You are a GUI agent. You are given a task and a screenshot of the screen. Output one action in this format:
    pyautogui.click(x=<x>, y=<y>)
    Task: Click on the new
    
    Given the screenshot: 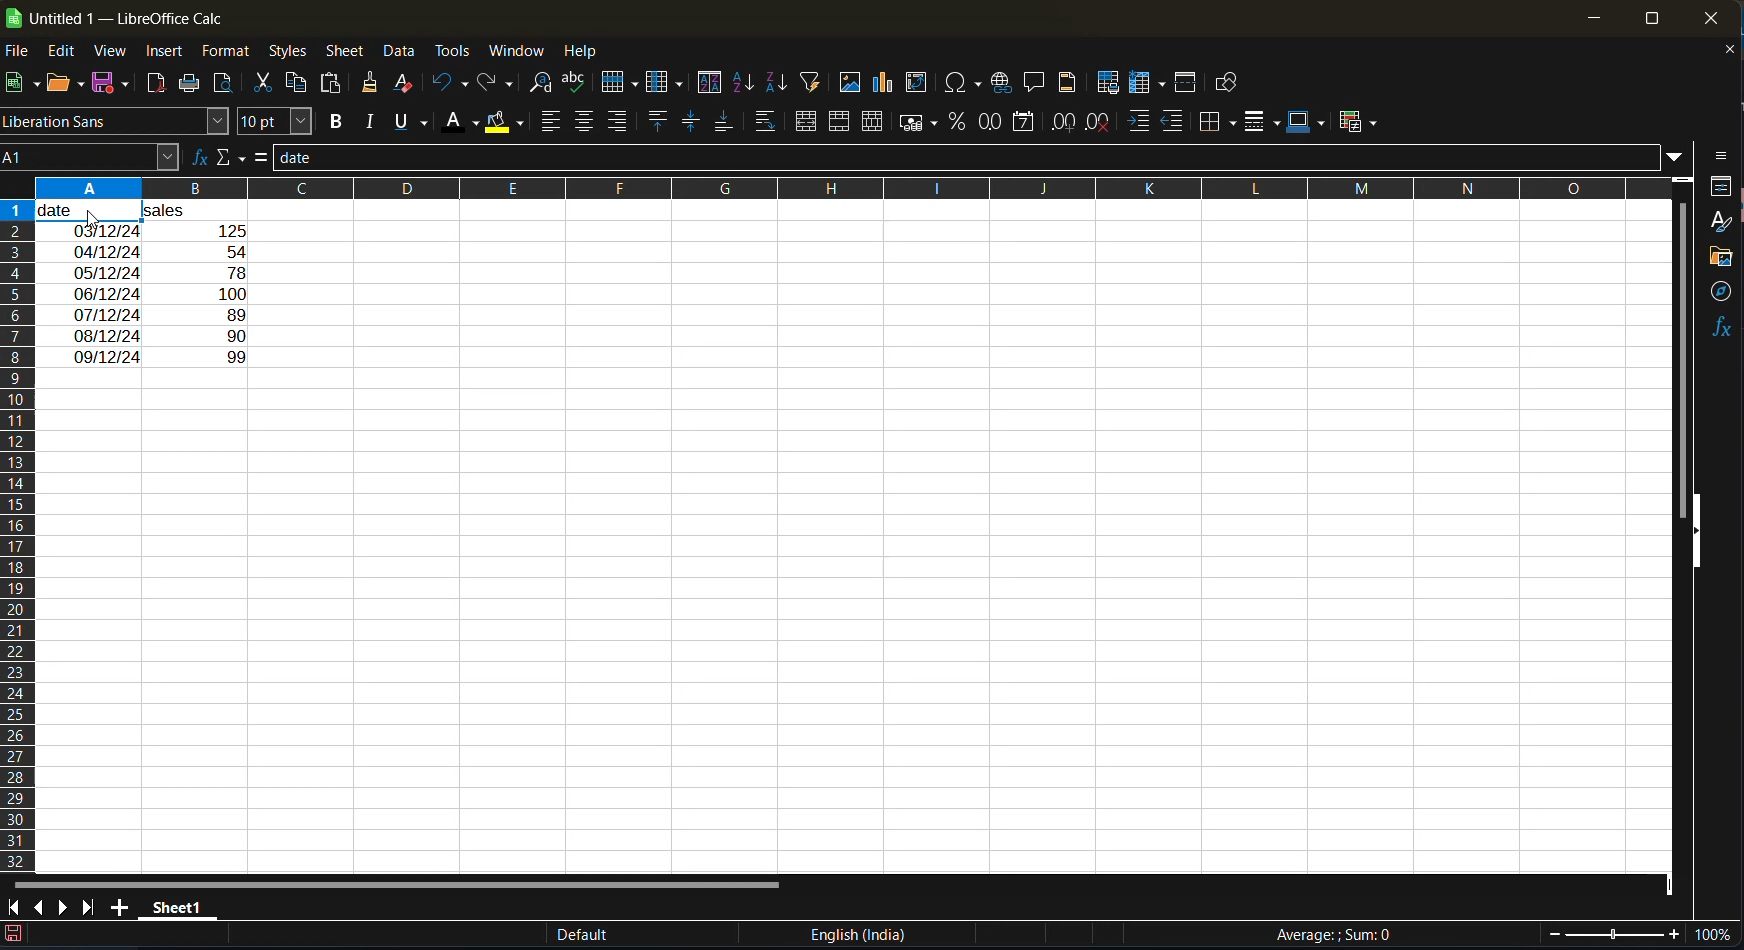 What is the action you would take?
    pyautogui.click(x=17, y=84)
    